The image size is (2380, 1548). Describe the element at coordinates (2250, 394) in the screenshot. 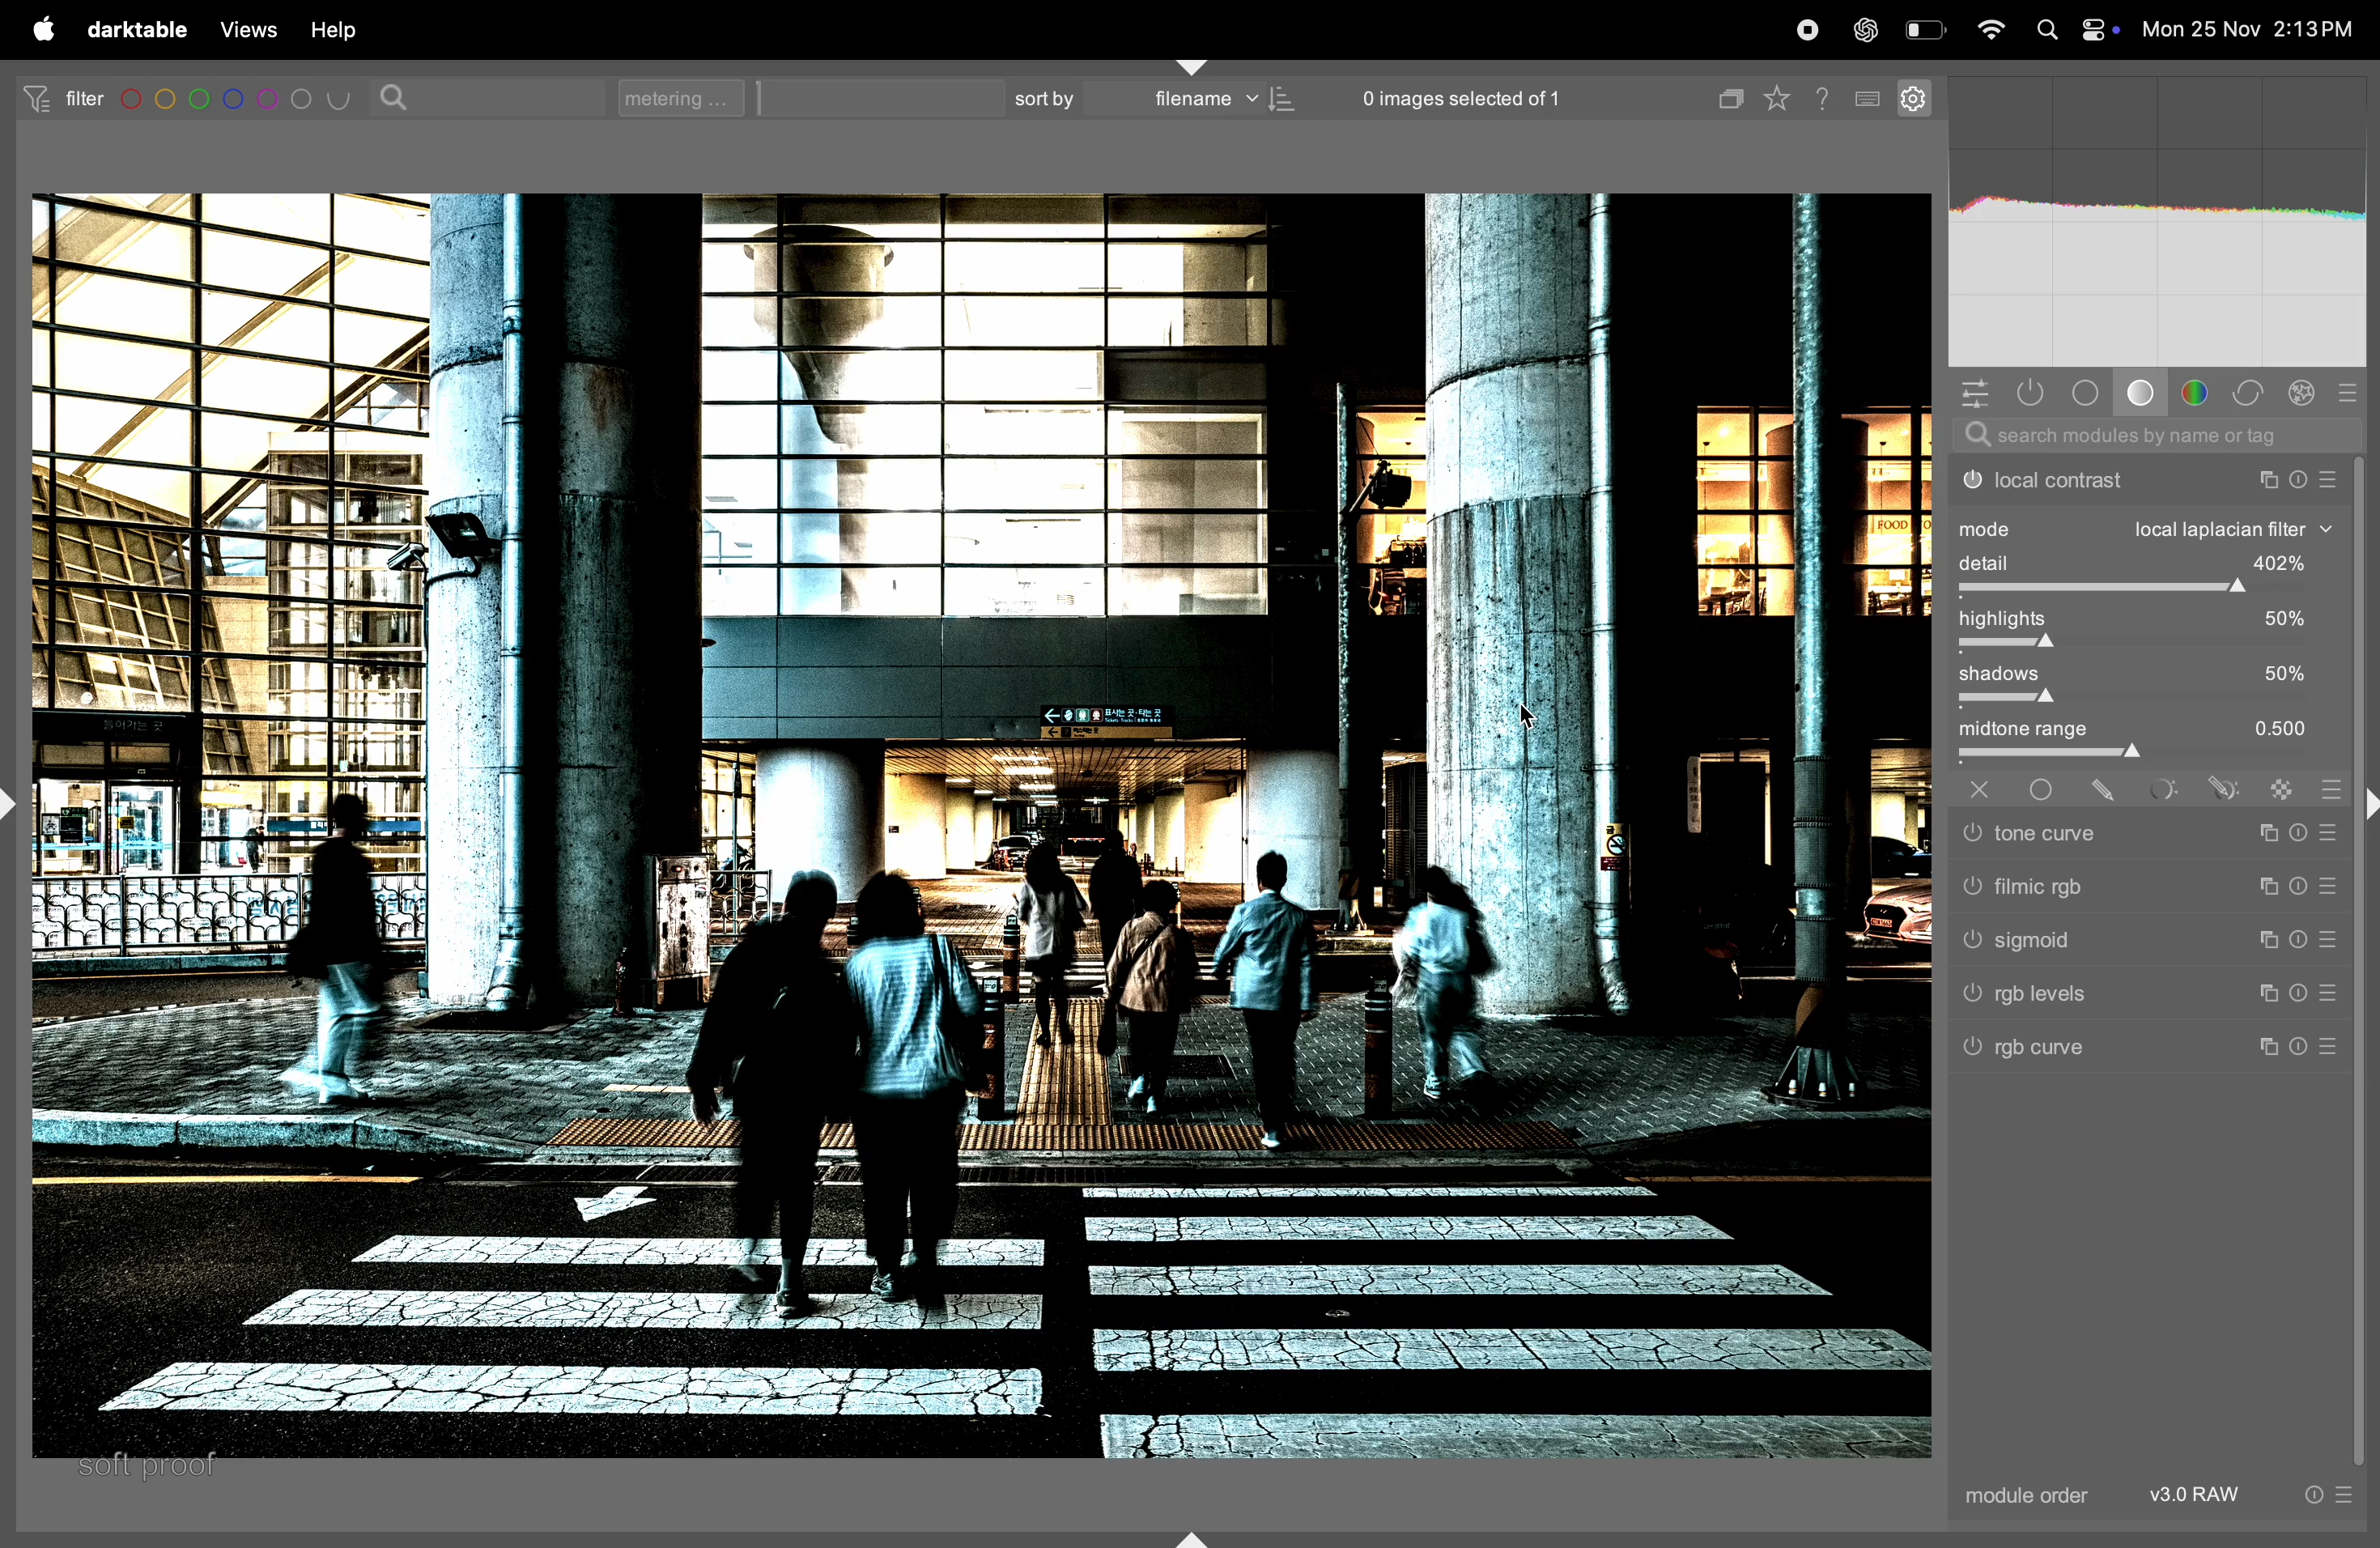

I see `correct` at that location.